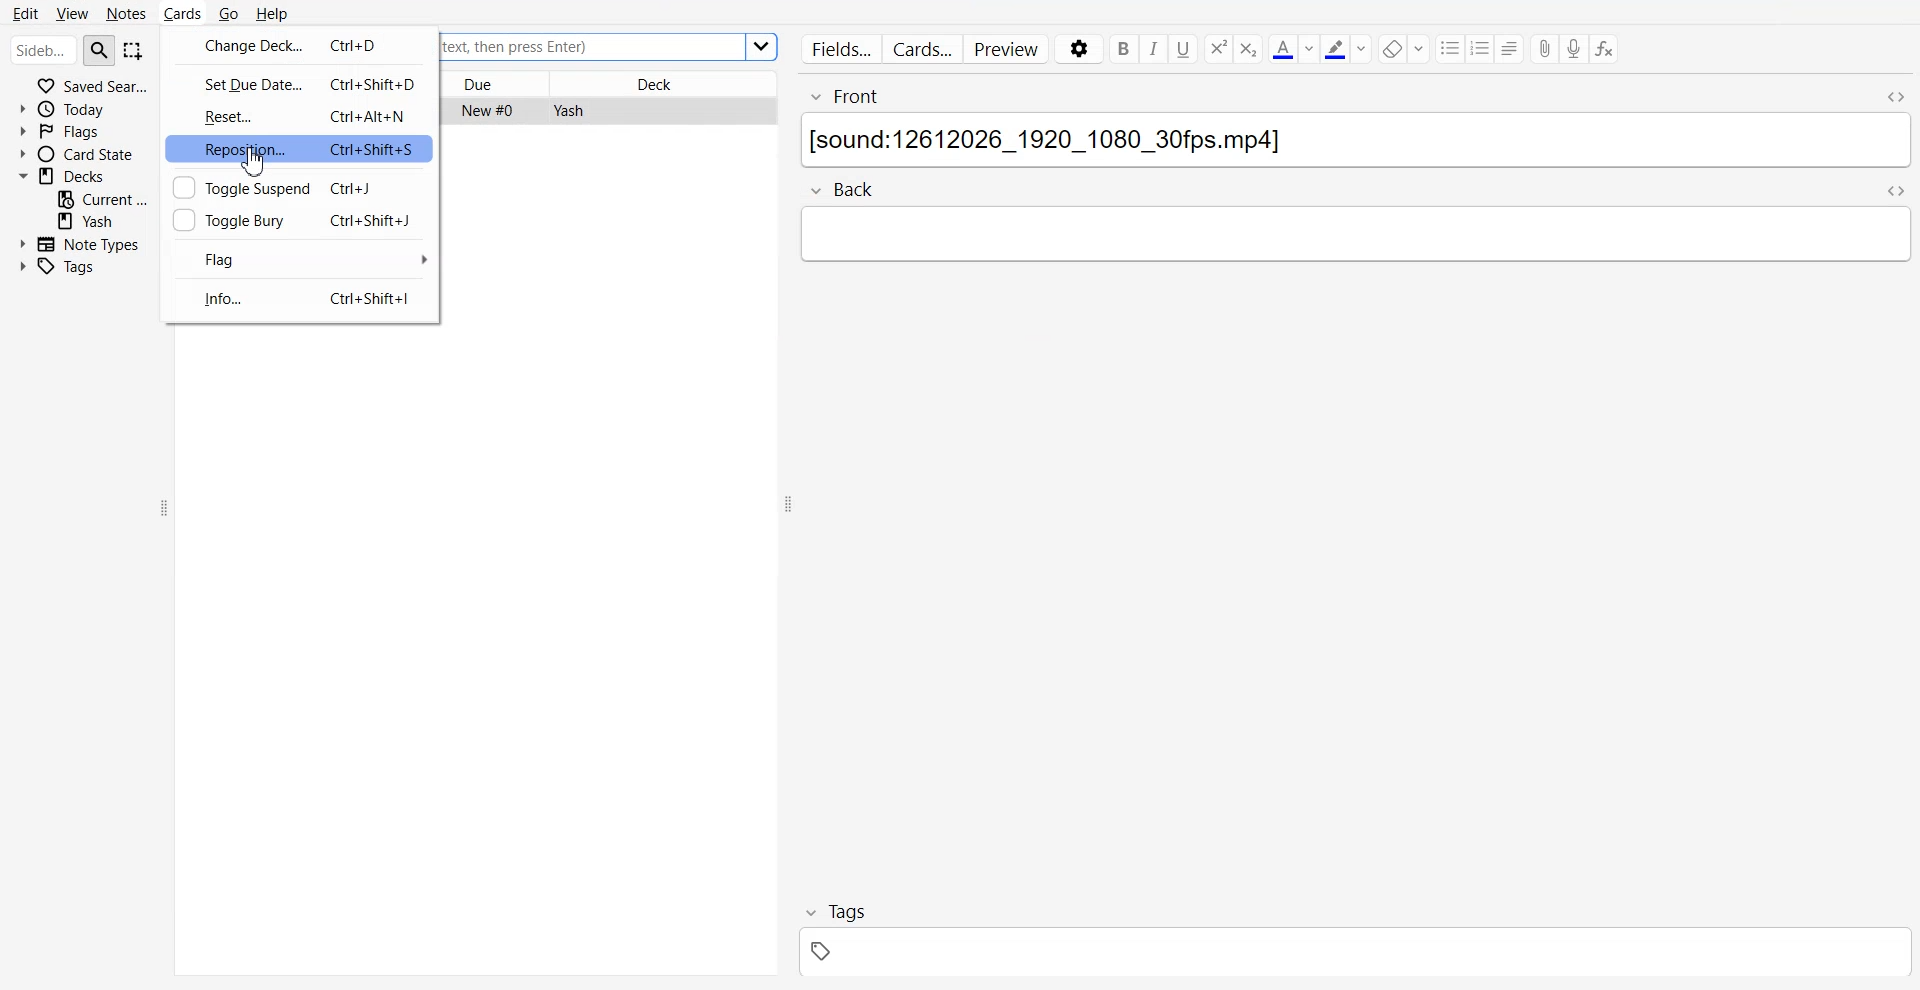  I want to click on Front, so click(1325, 95).